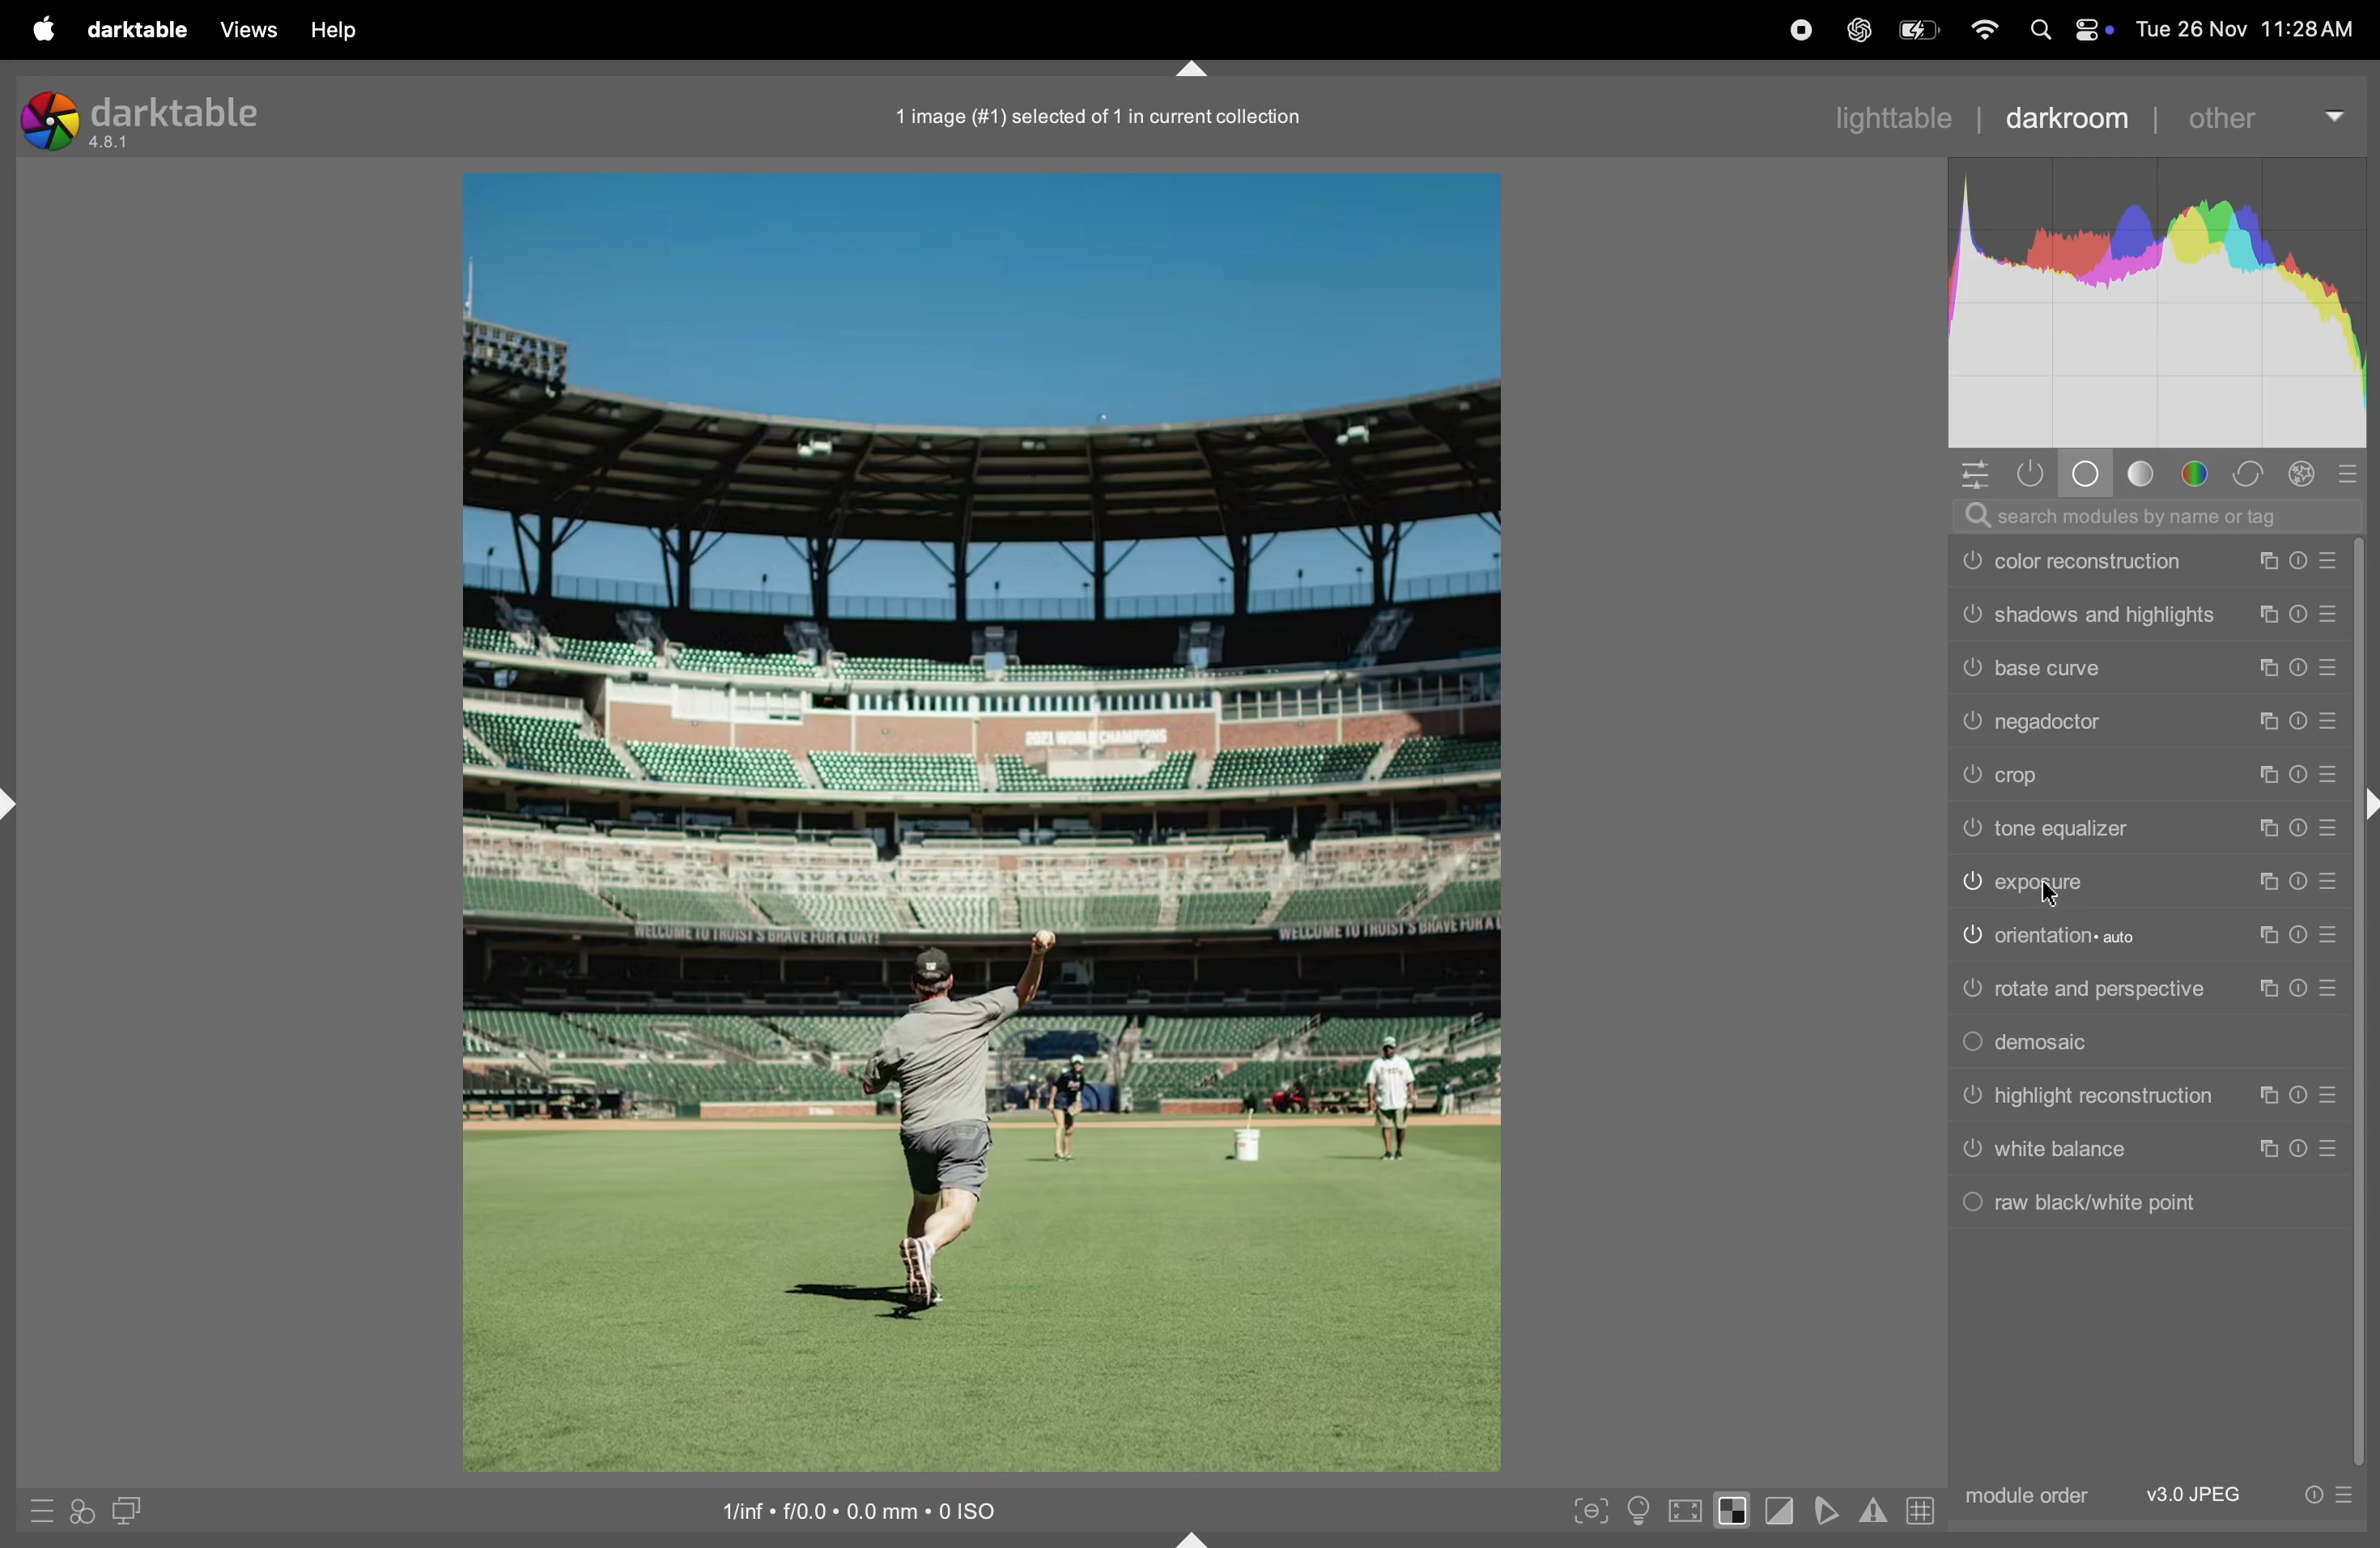  I want to click on expand or collapse , so click(1191, 66).